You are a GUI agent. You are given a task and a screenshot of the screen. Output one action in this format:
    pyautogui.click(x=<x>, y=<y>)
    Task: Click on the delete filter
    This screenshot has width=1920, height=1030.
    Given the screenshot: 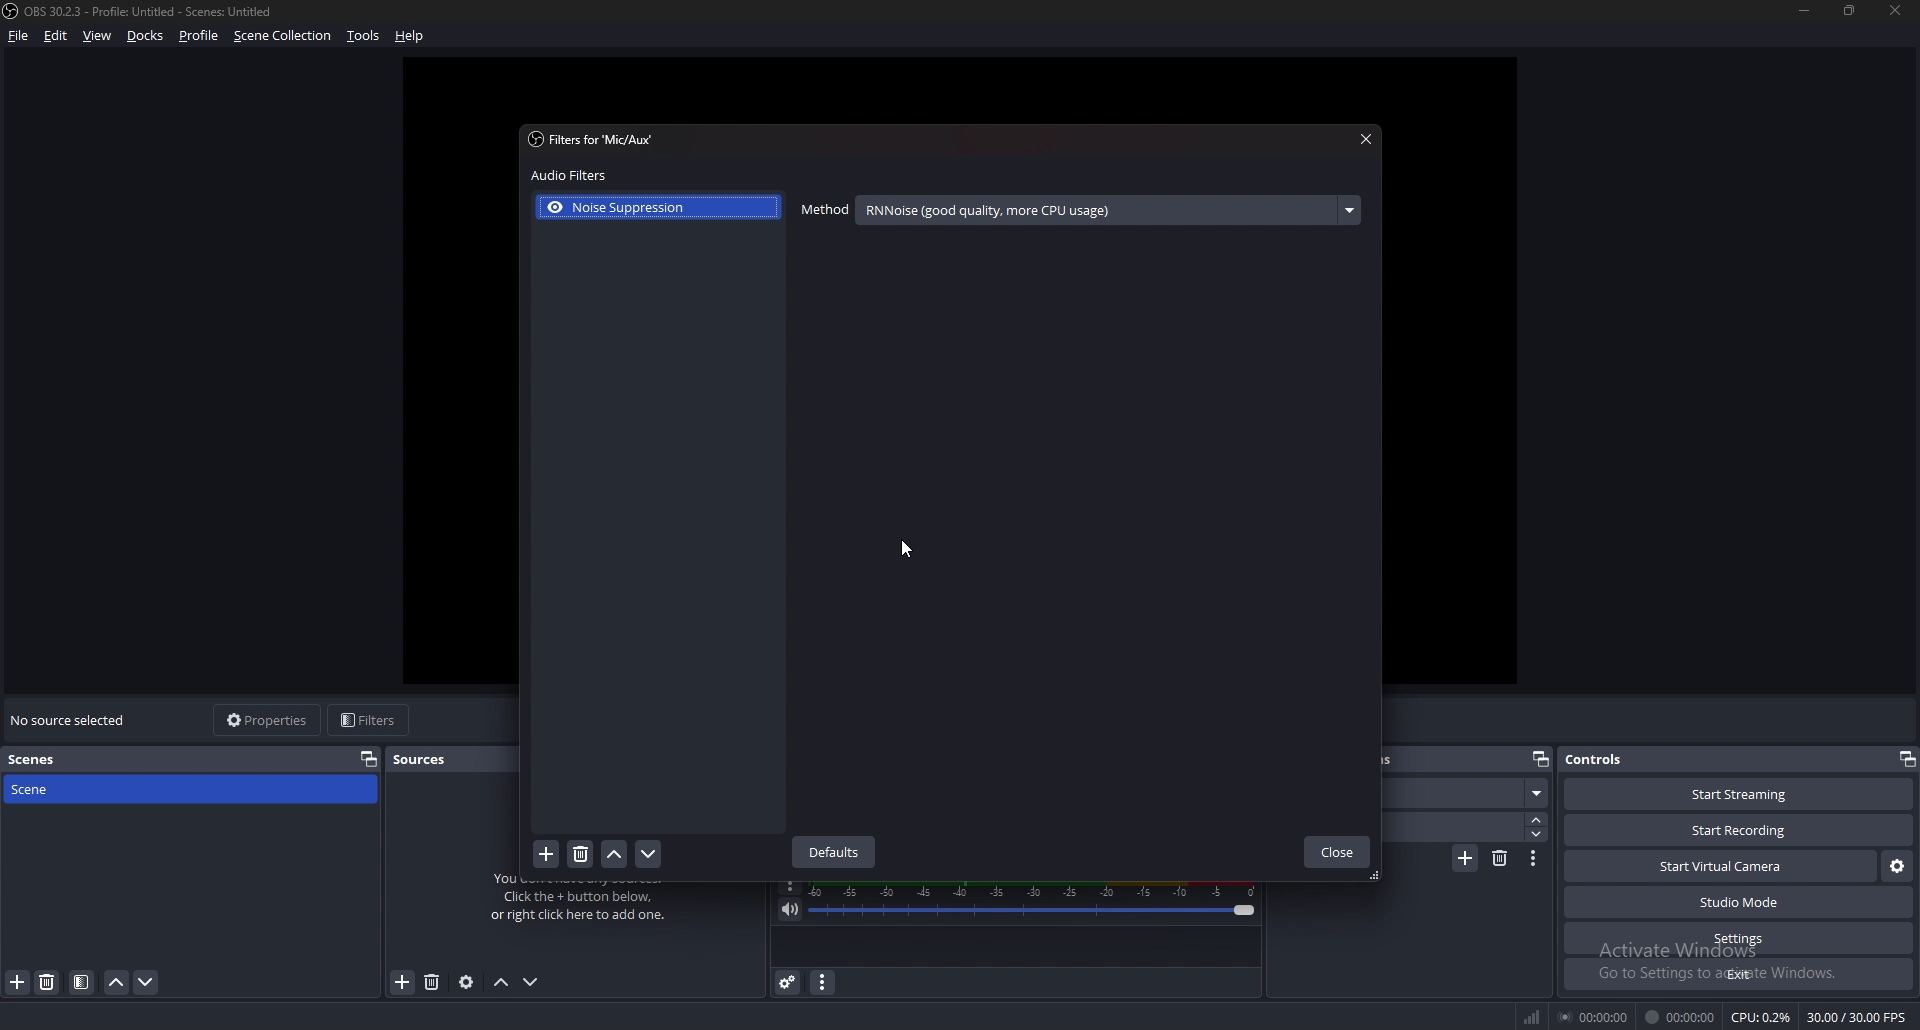 What is the action you would take?
    pyautogui.click(x=581, y=852)
    